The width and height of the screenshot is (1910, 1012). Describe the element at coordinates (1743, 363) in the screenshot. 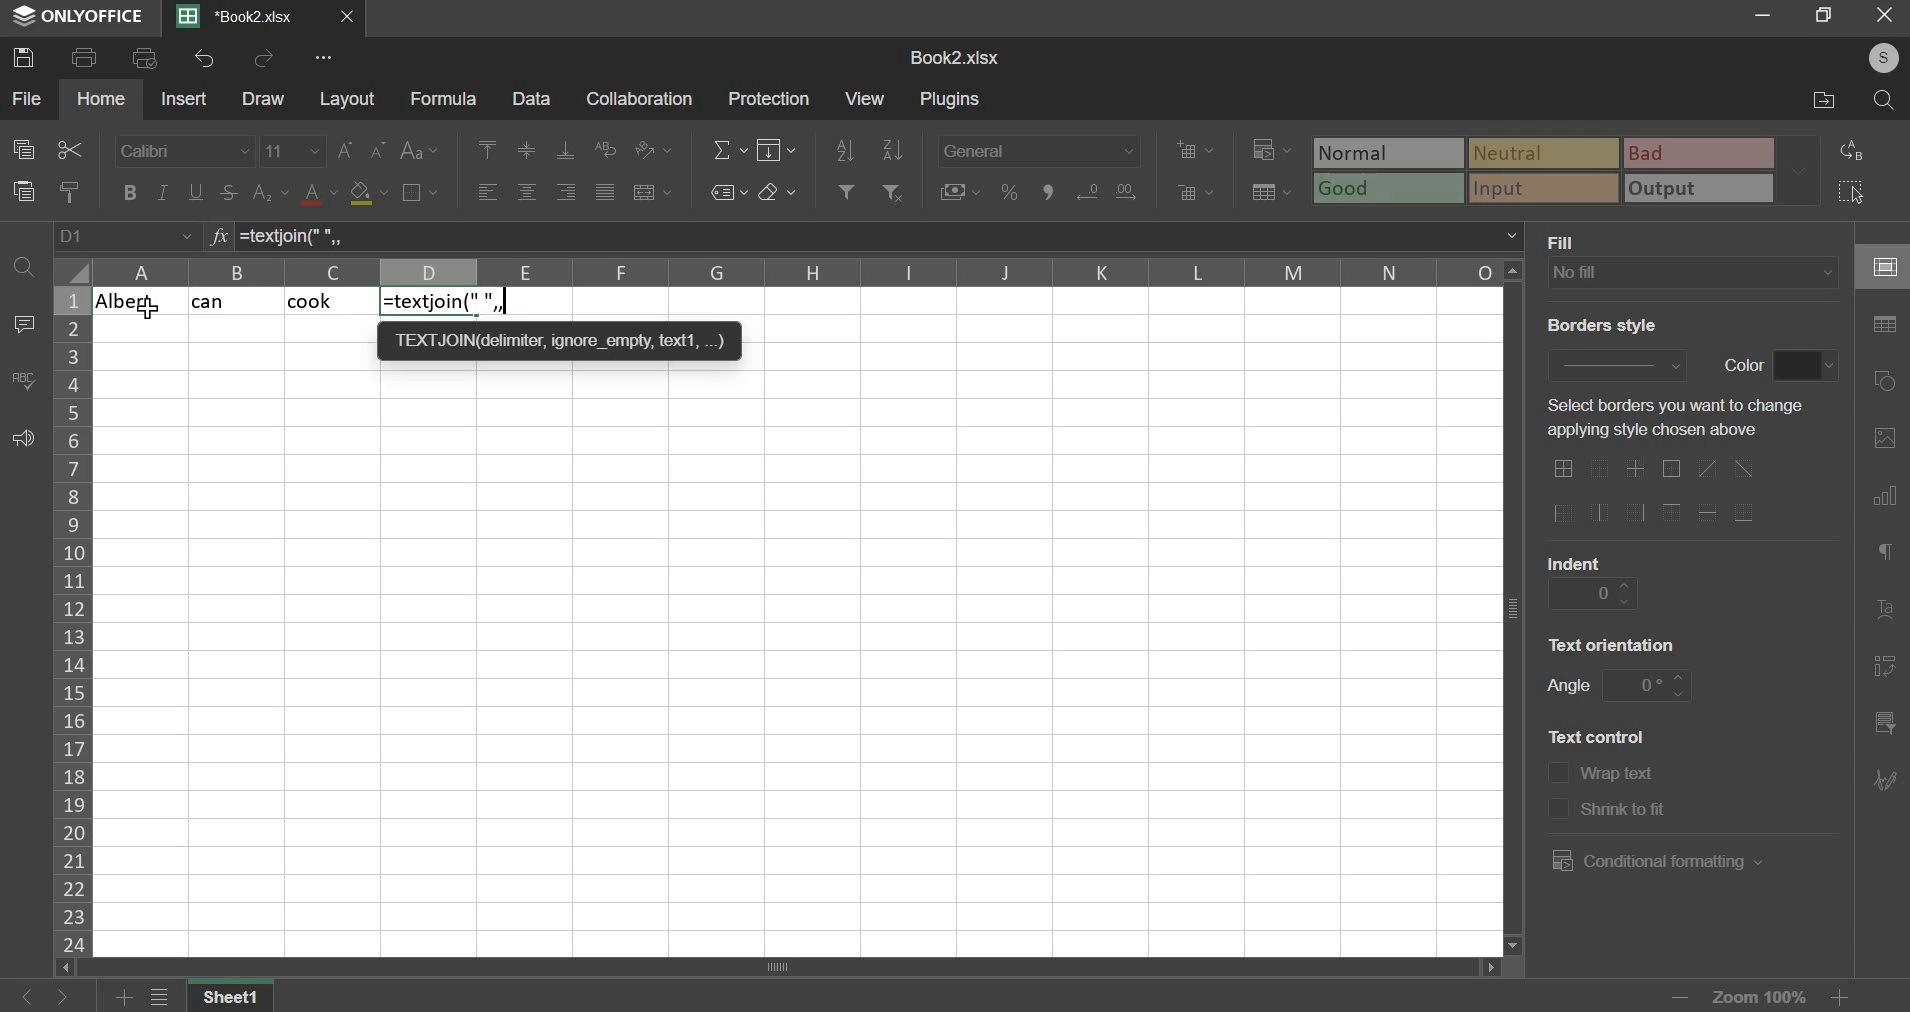

I see `text` at that location.